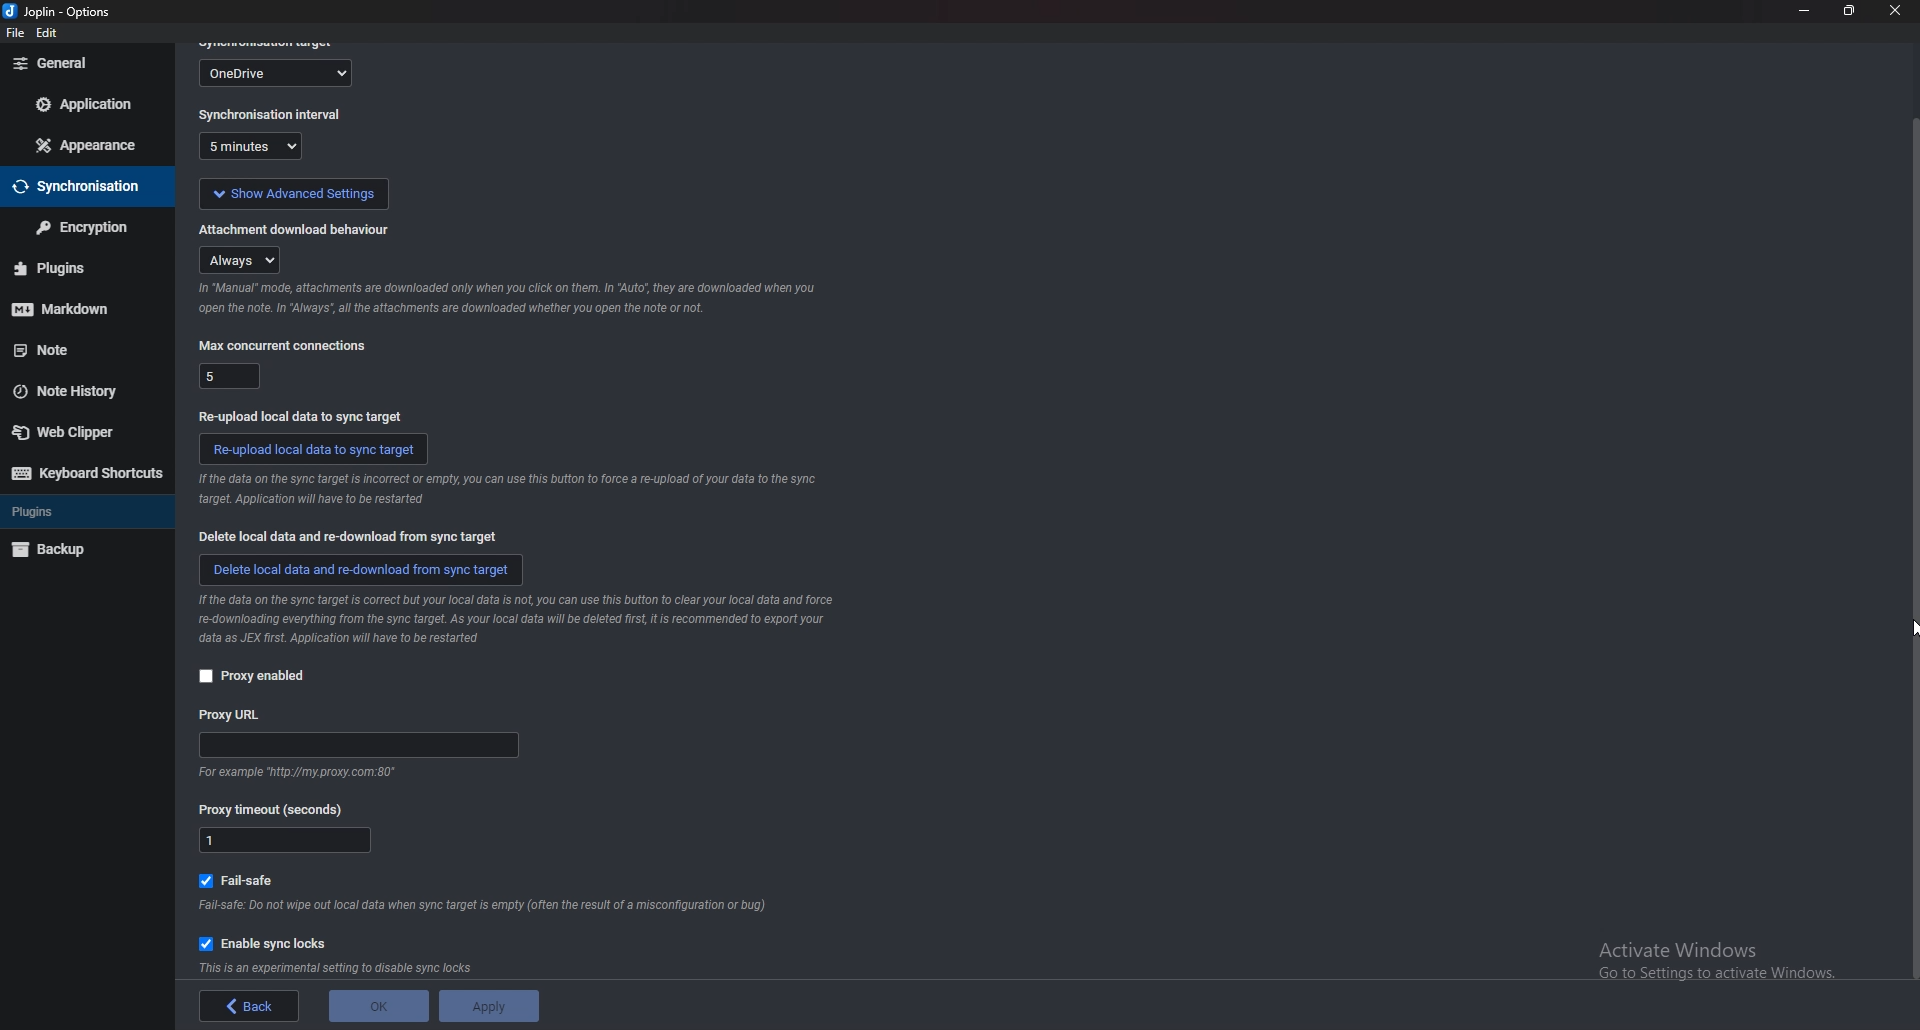 The height and width of the screenshot is (1030, 1920). Describe the element at coordinates (50, 34) in the screenshot. I see `edit` at that location.